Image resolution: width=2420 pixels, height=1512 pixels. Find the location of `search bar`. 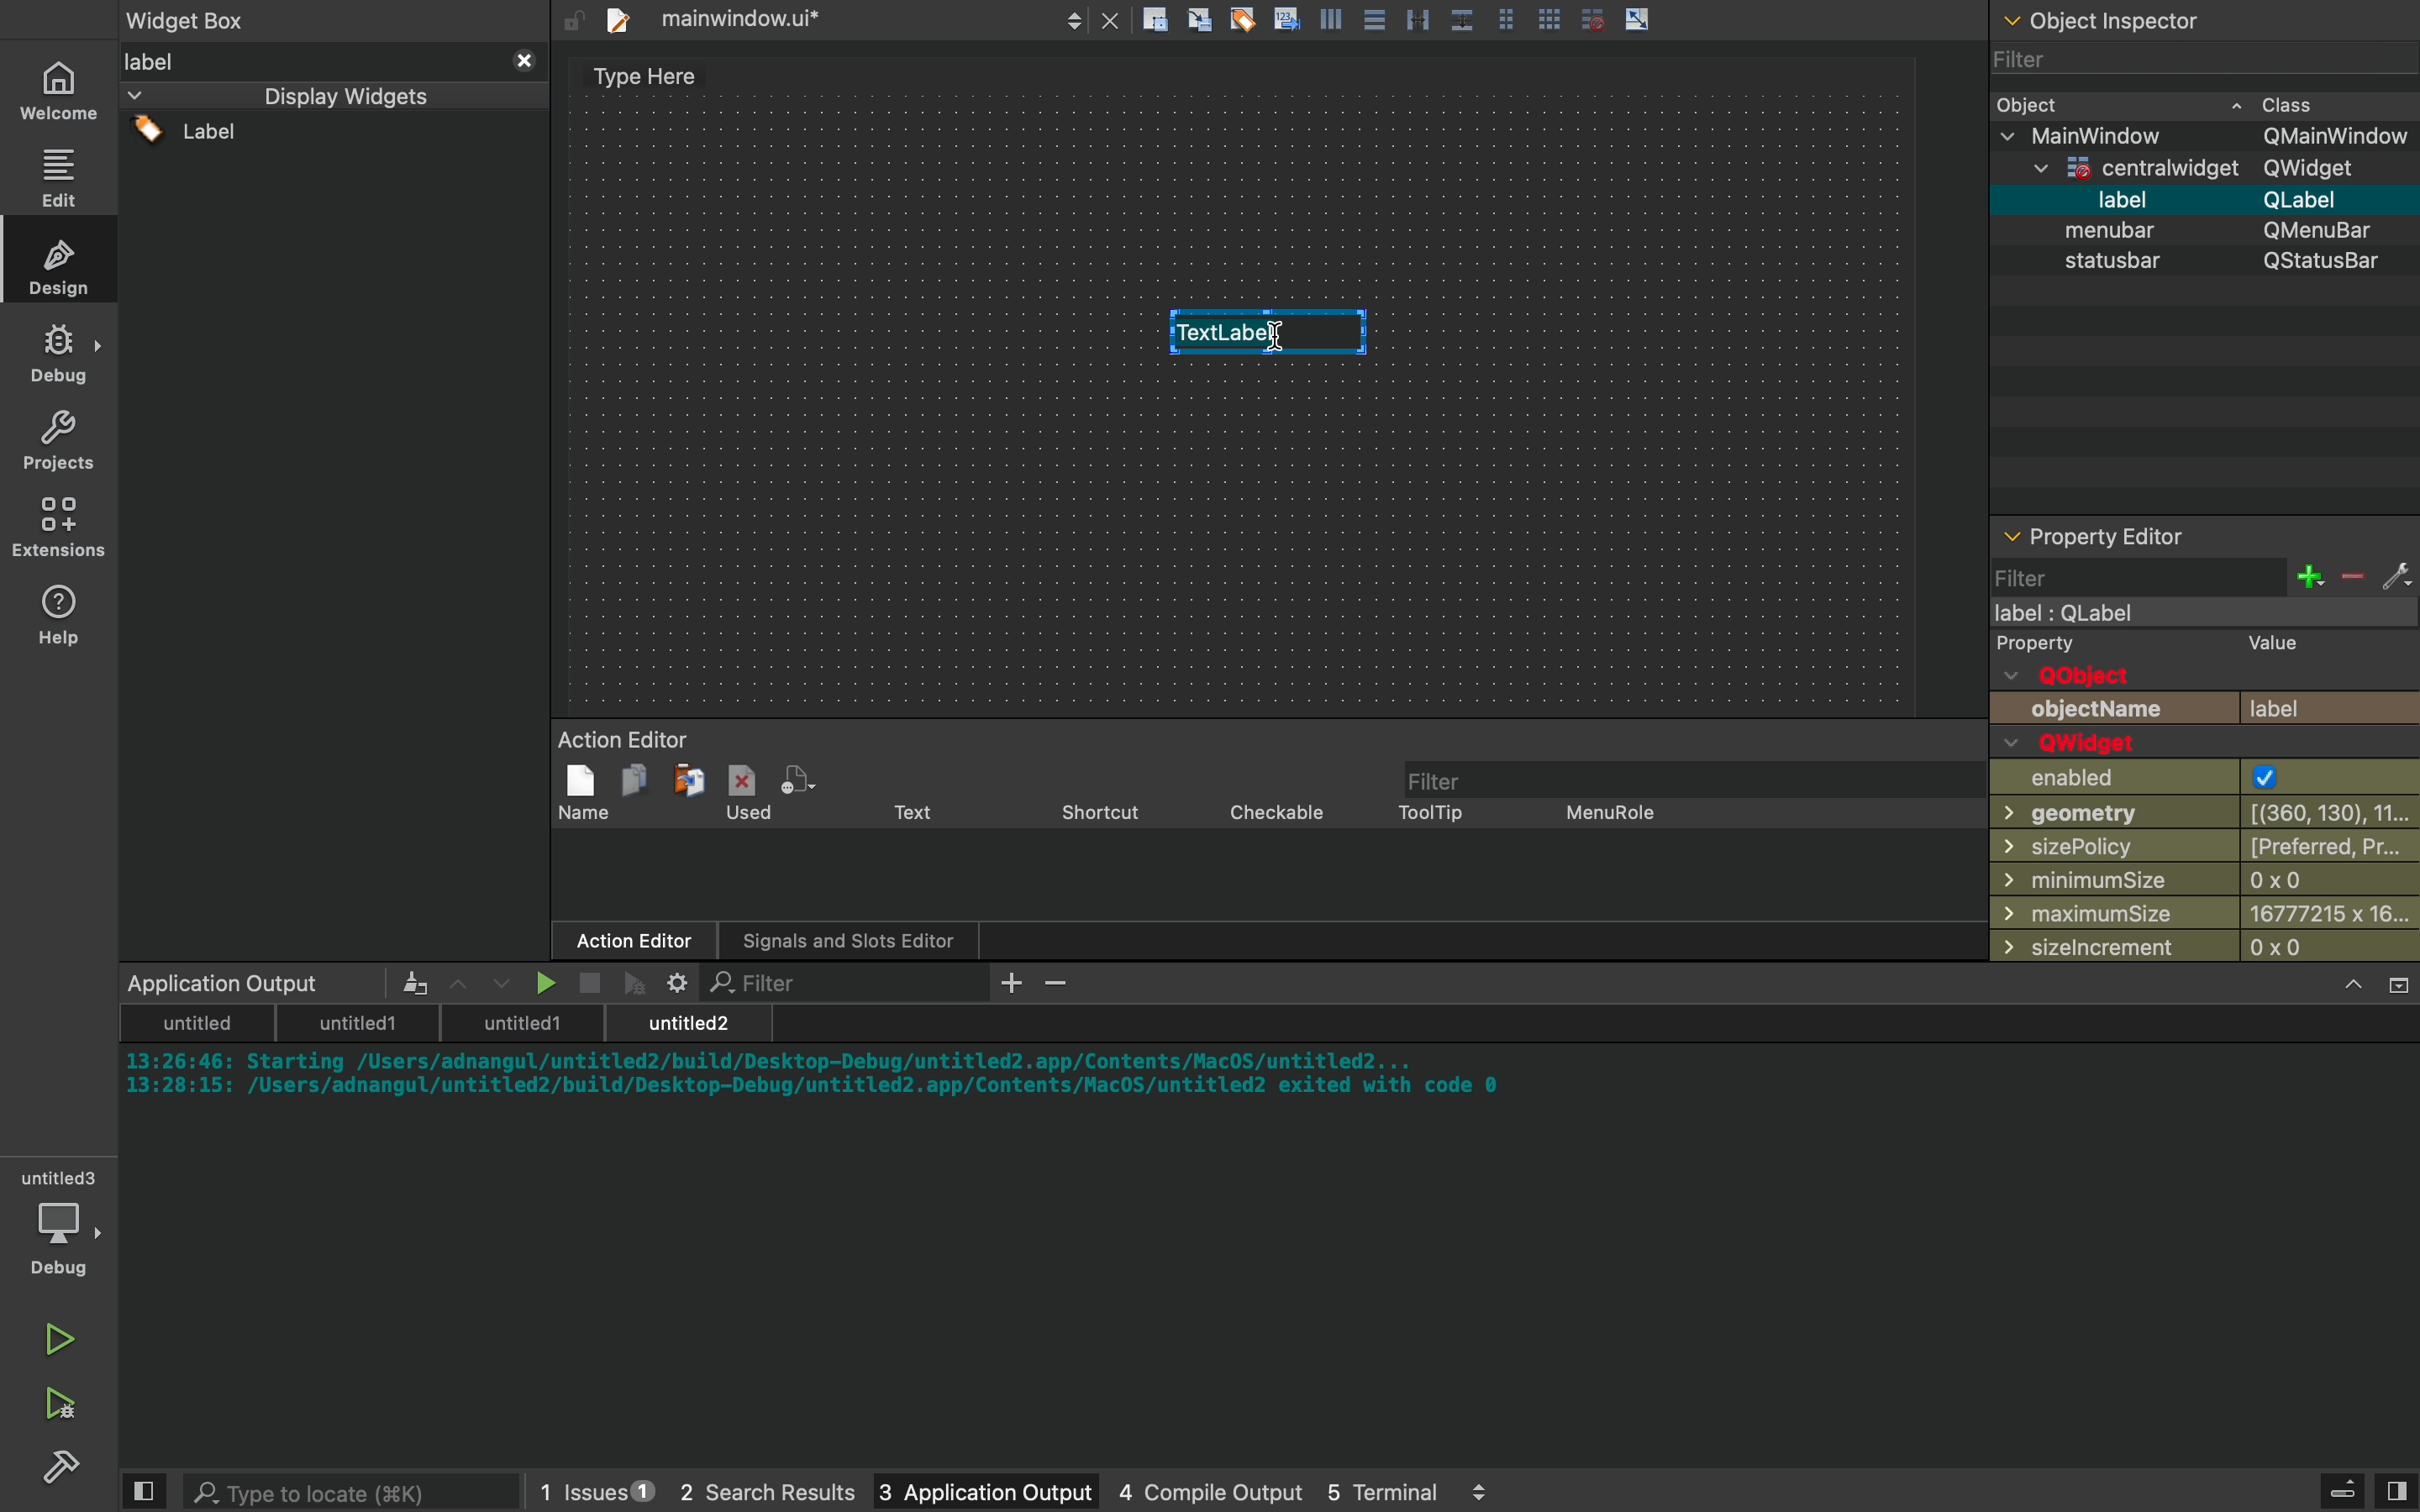

search bar is located at coordinates (327, 1491).